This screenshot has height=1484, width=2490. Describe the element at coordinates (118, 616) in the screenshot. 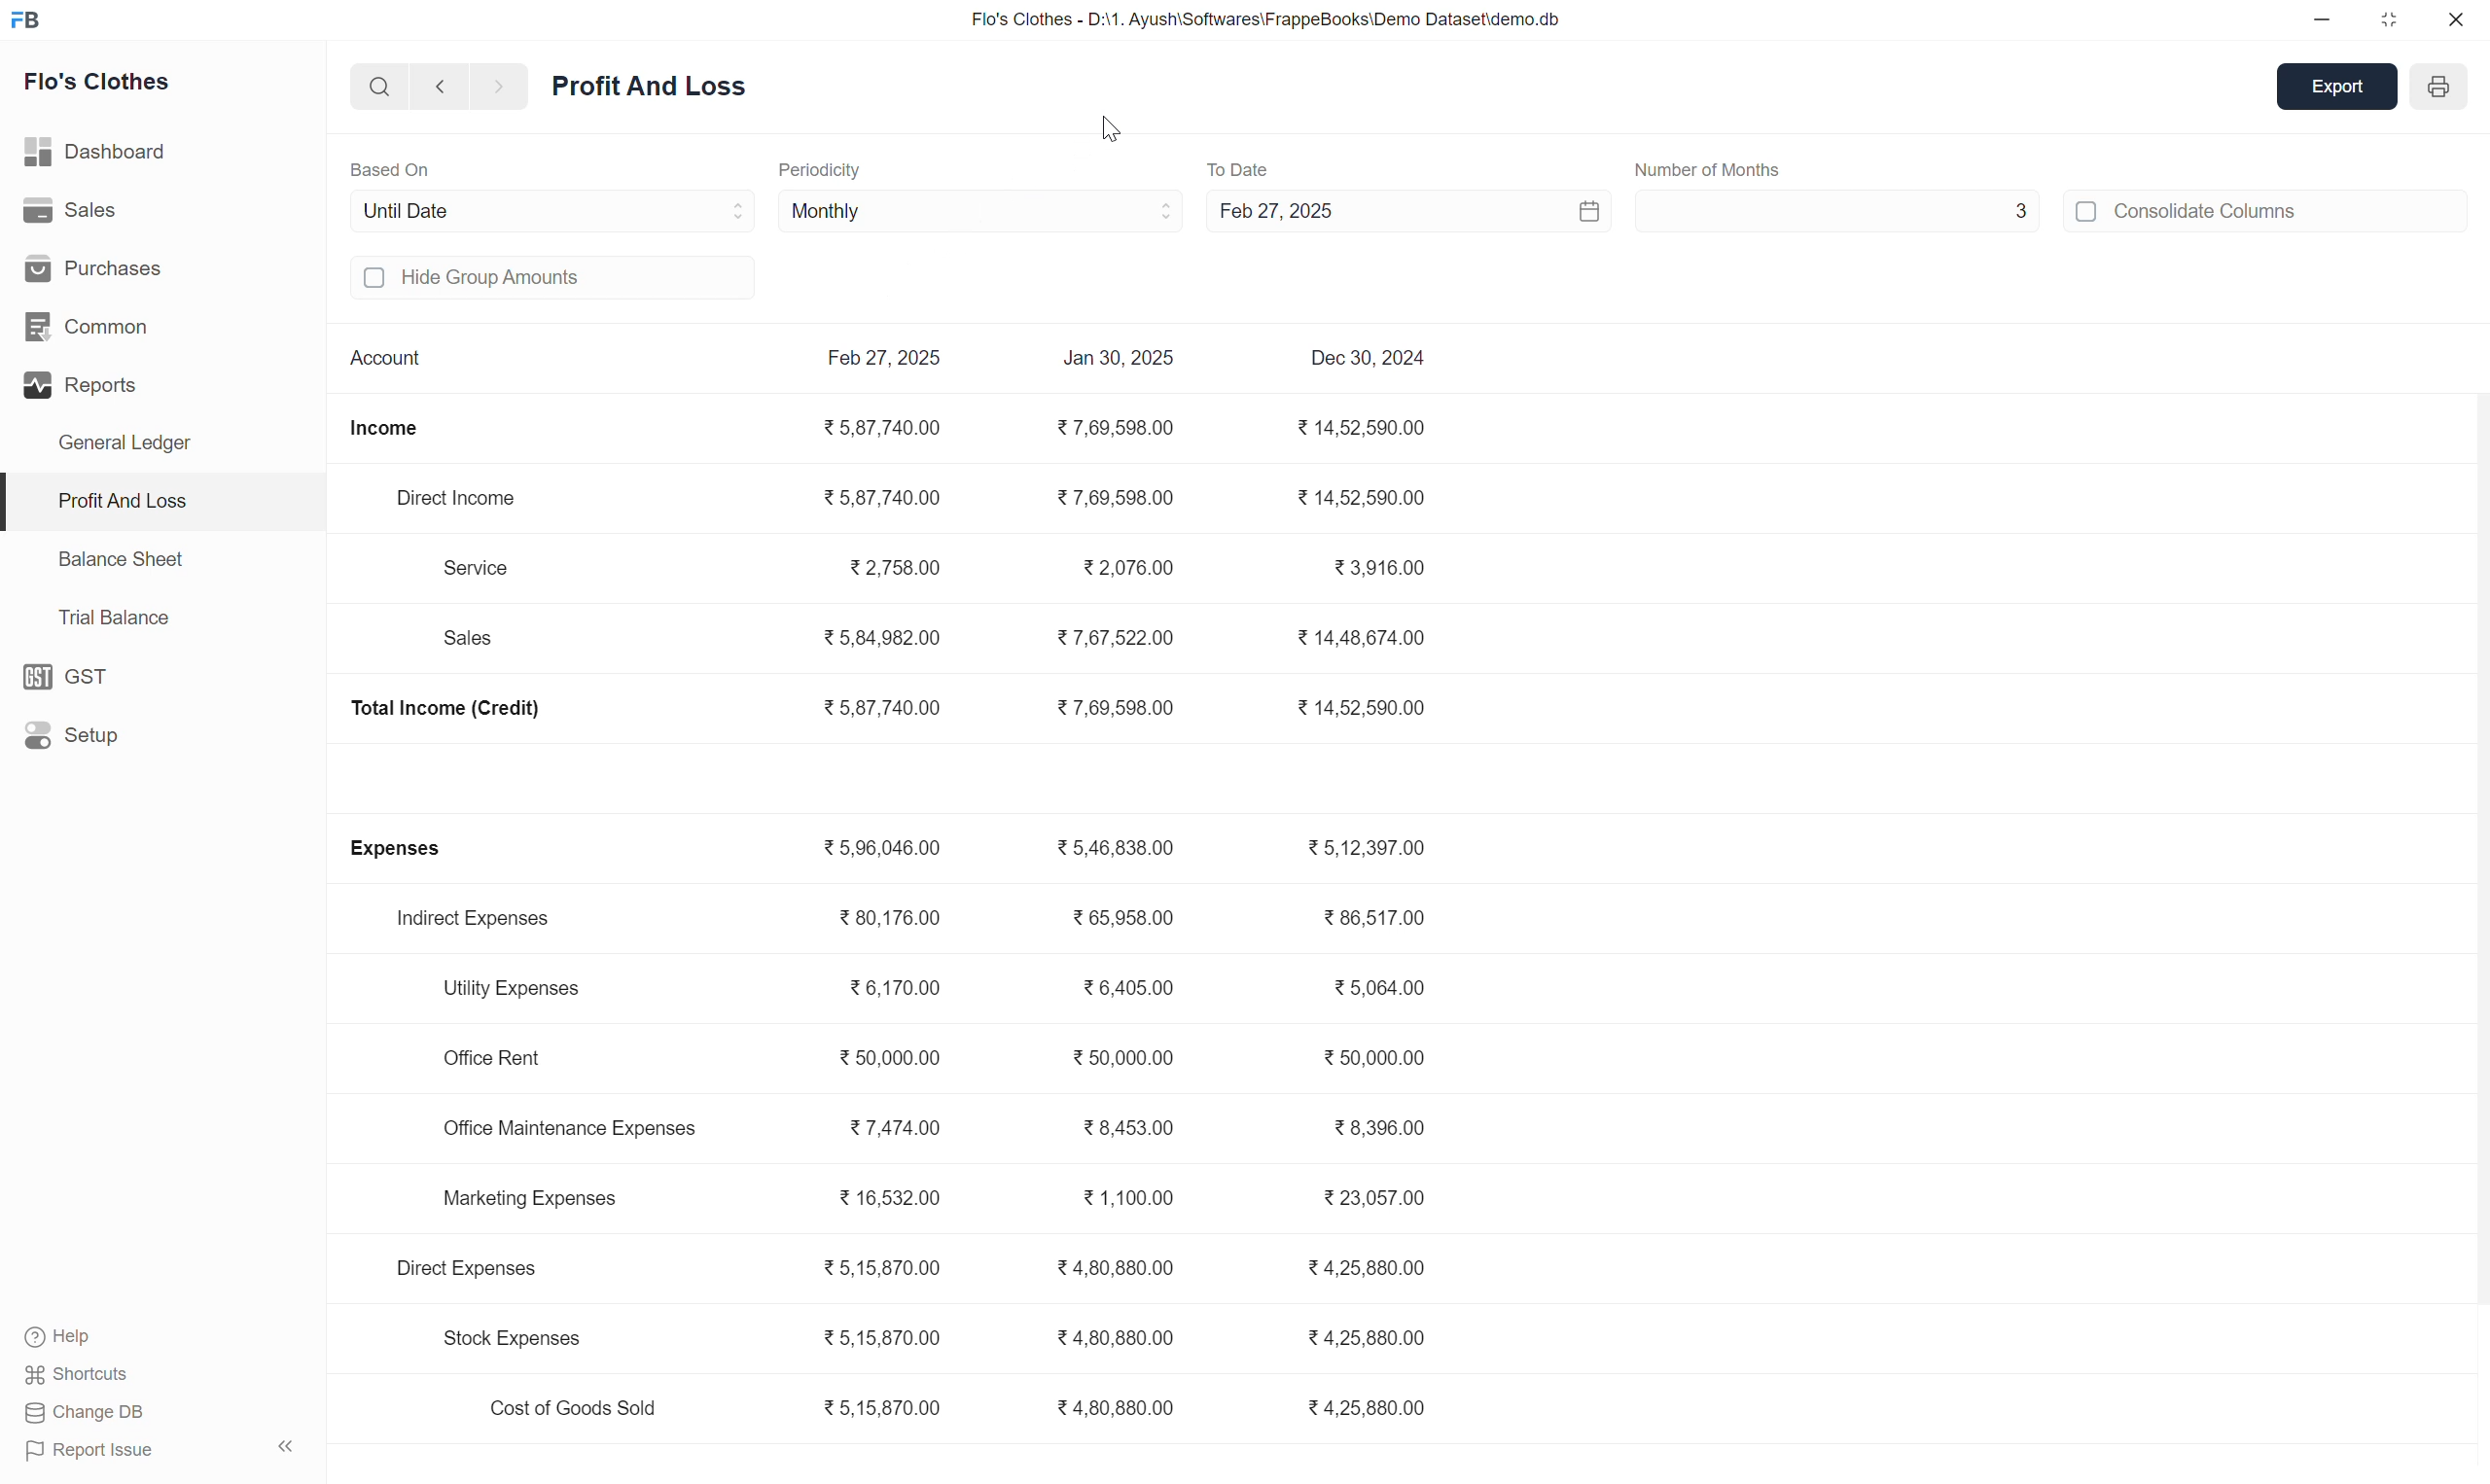

I see `Trial Balance` at that location.